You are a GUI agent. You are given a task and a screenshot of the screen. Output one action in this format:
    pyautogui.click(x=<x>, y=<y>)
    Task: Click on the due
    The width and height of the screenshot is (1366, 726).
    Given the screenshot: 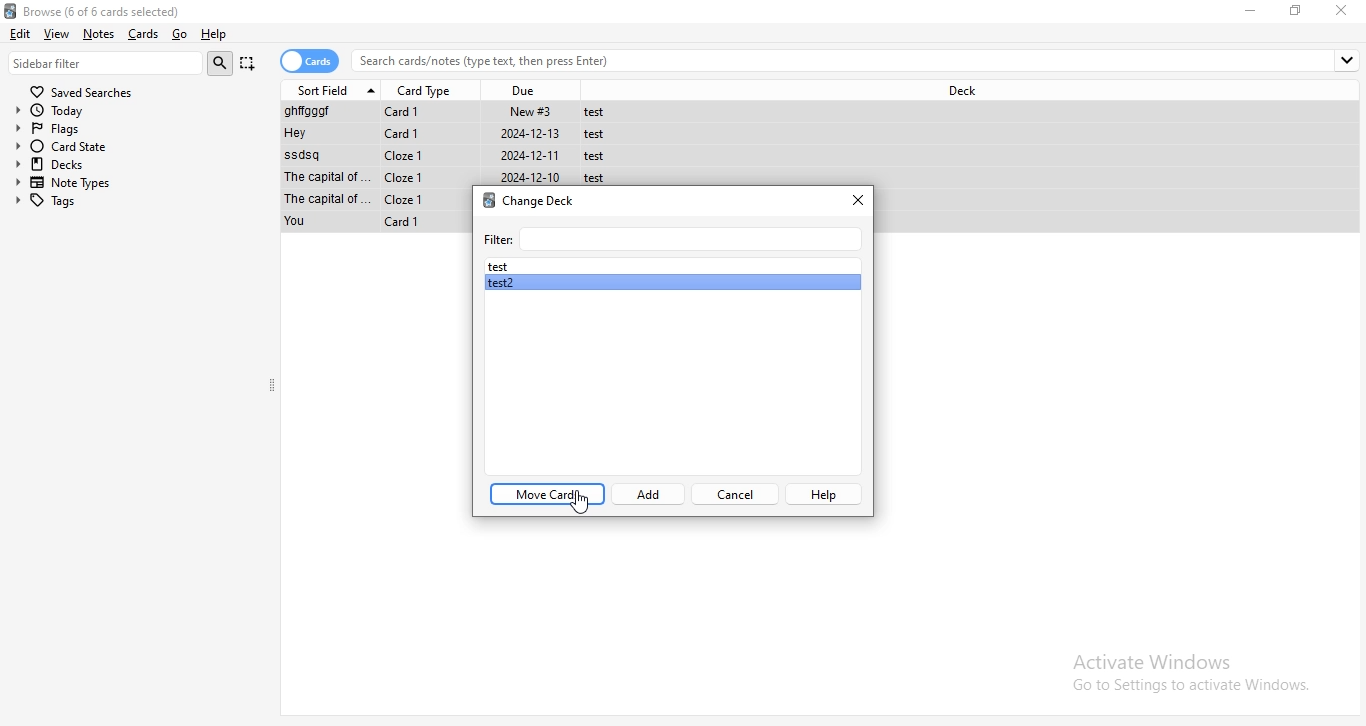 What is the action you would take?
    pyautogui.click(x=530, y=88)
    